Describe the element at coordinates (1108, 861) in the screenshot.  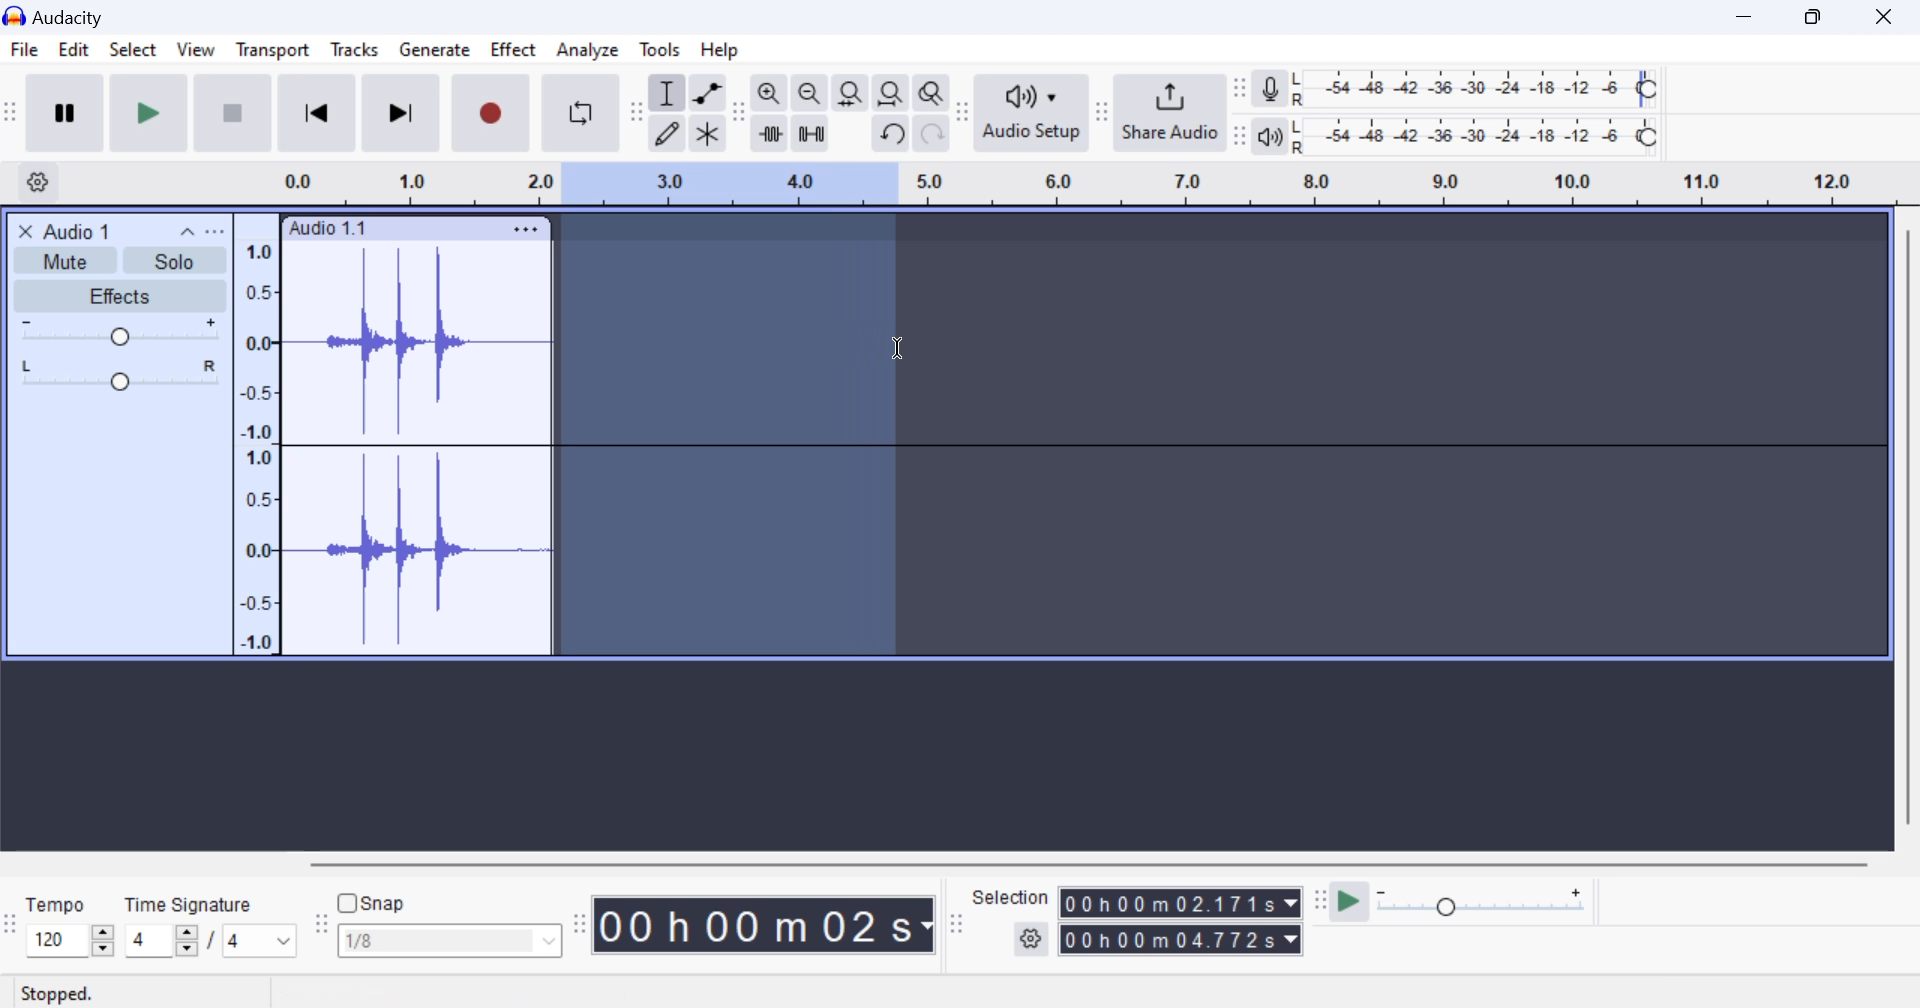
I see `horizontal scrollbar` at that location.